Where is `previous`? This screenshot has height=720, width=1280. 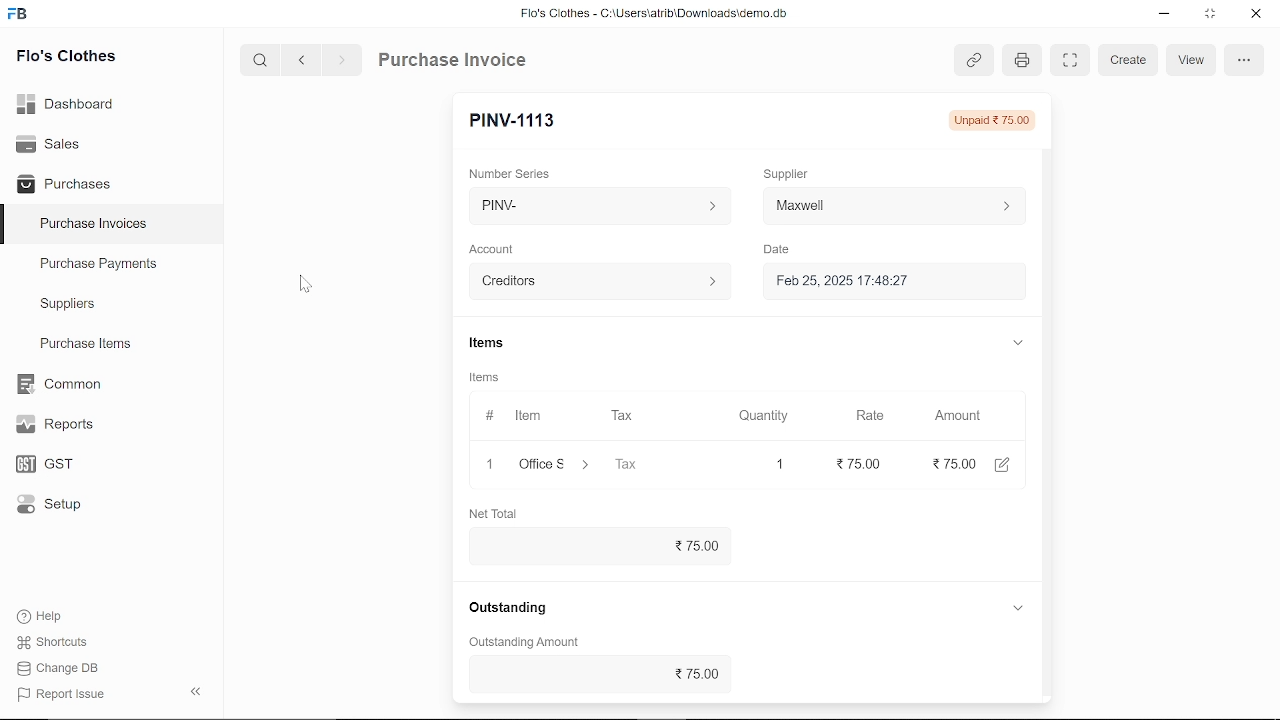 previous is located at coordinates (303, 62).